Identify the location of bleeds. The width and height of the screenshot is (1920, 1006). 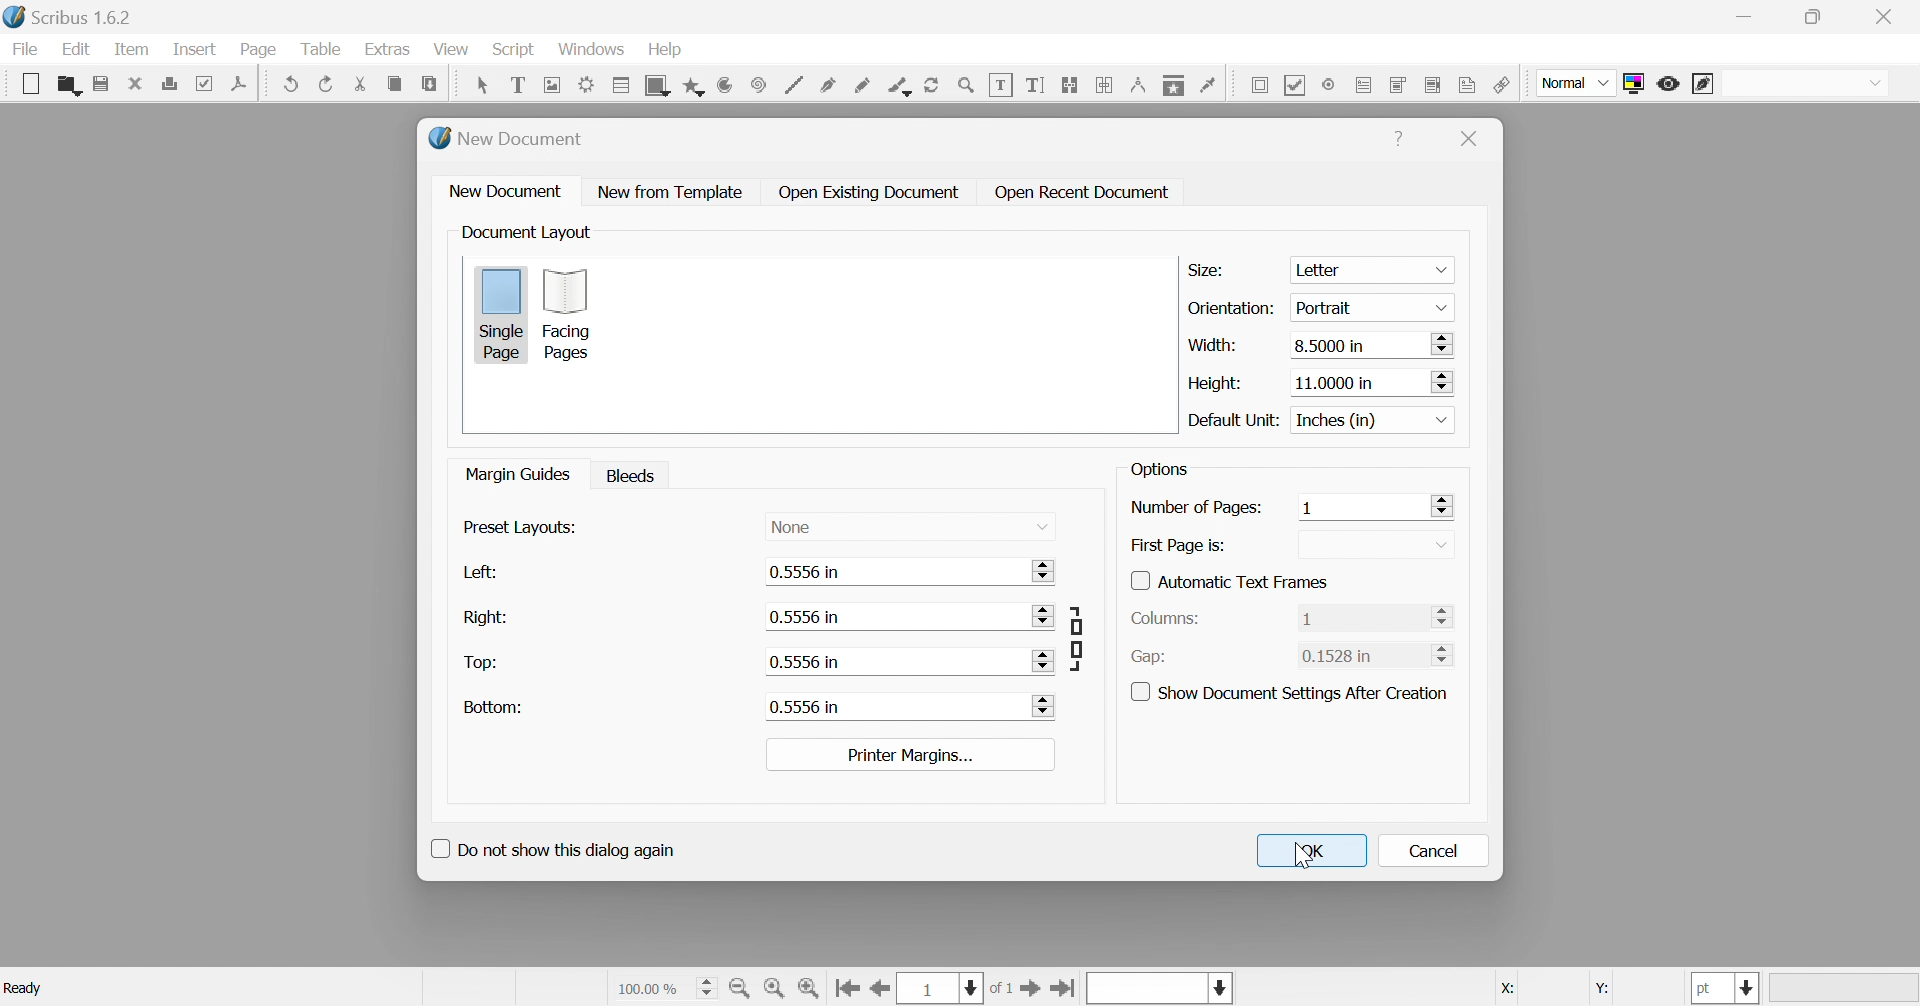
(631, 474).